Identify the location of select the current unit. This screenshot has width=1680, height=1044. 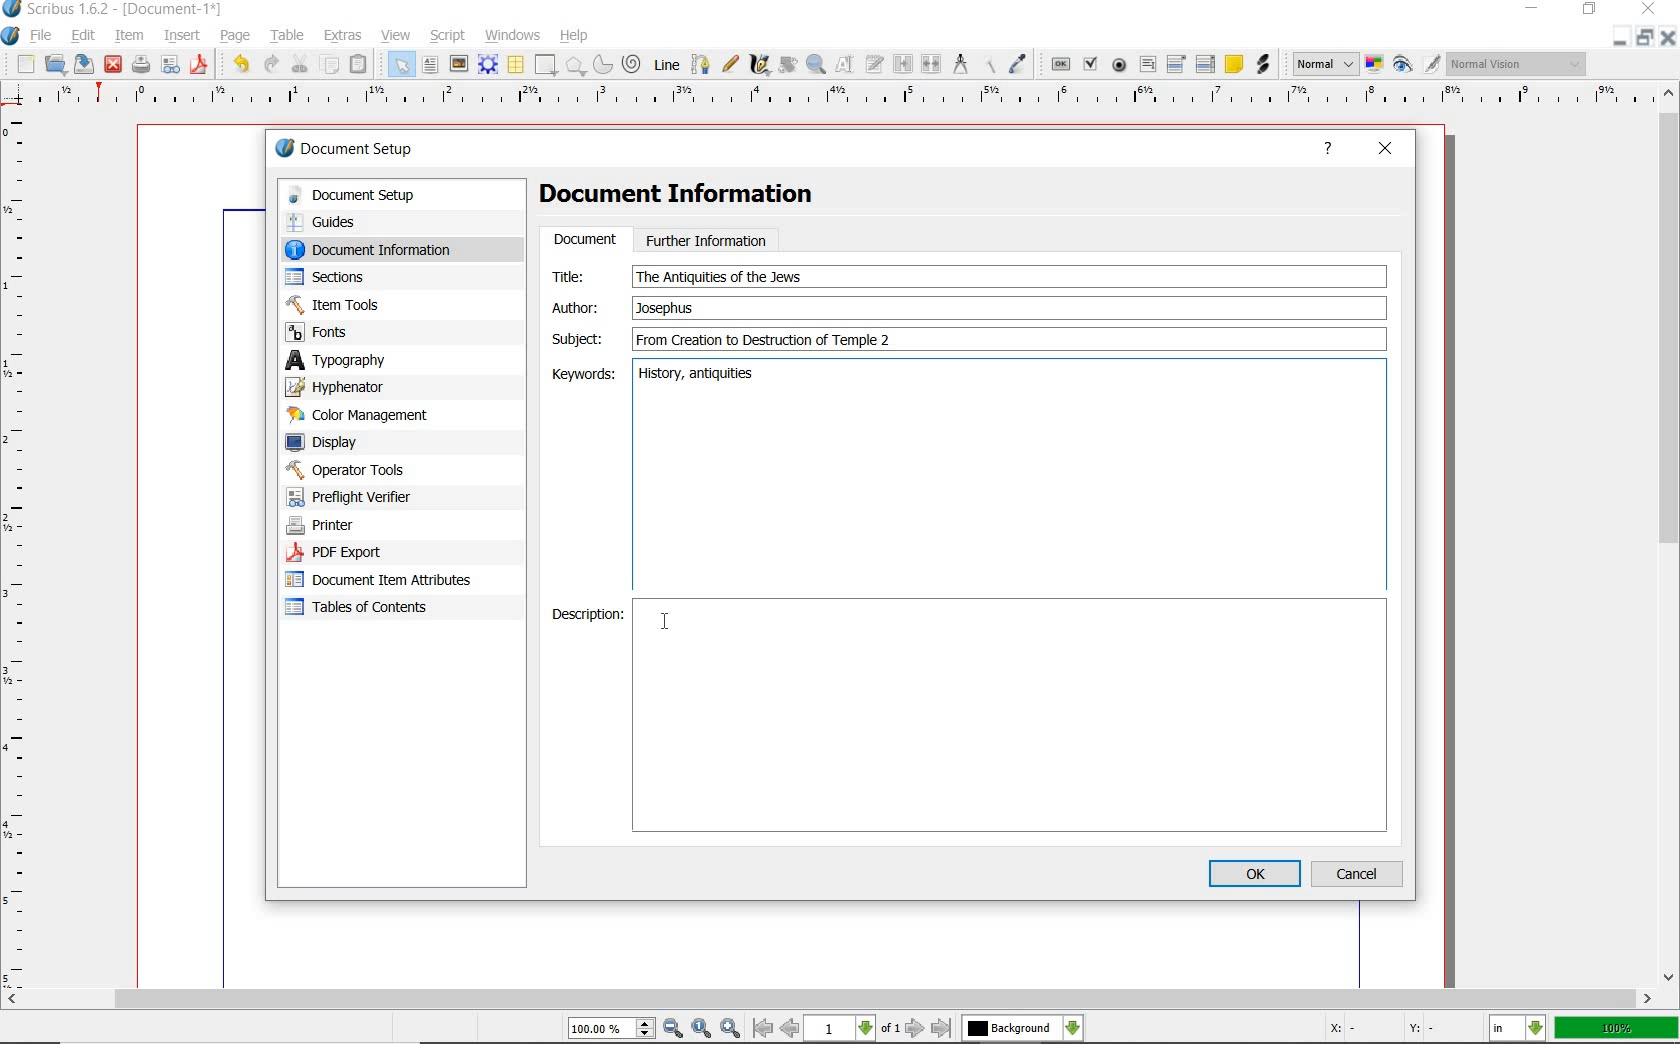
(1517, 1028).